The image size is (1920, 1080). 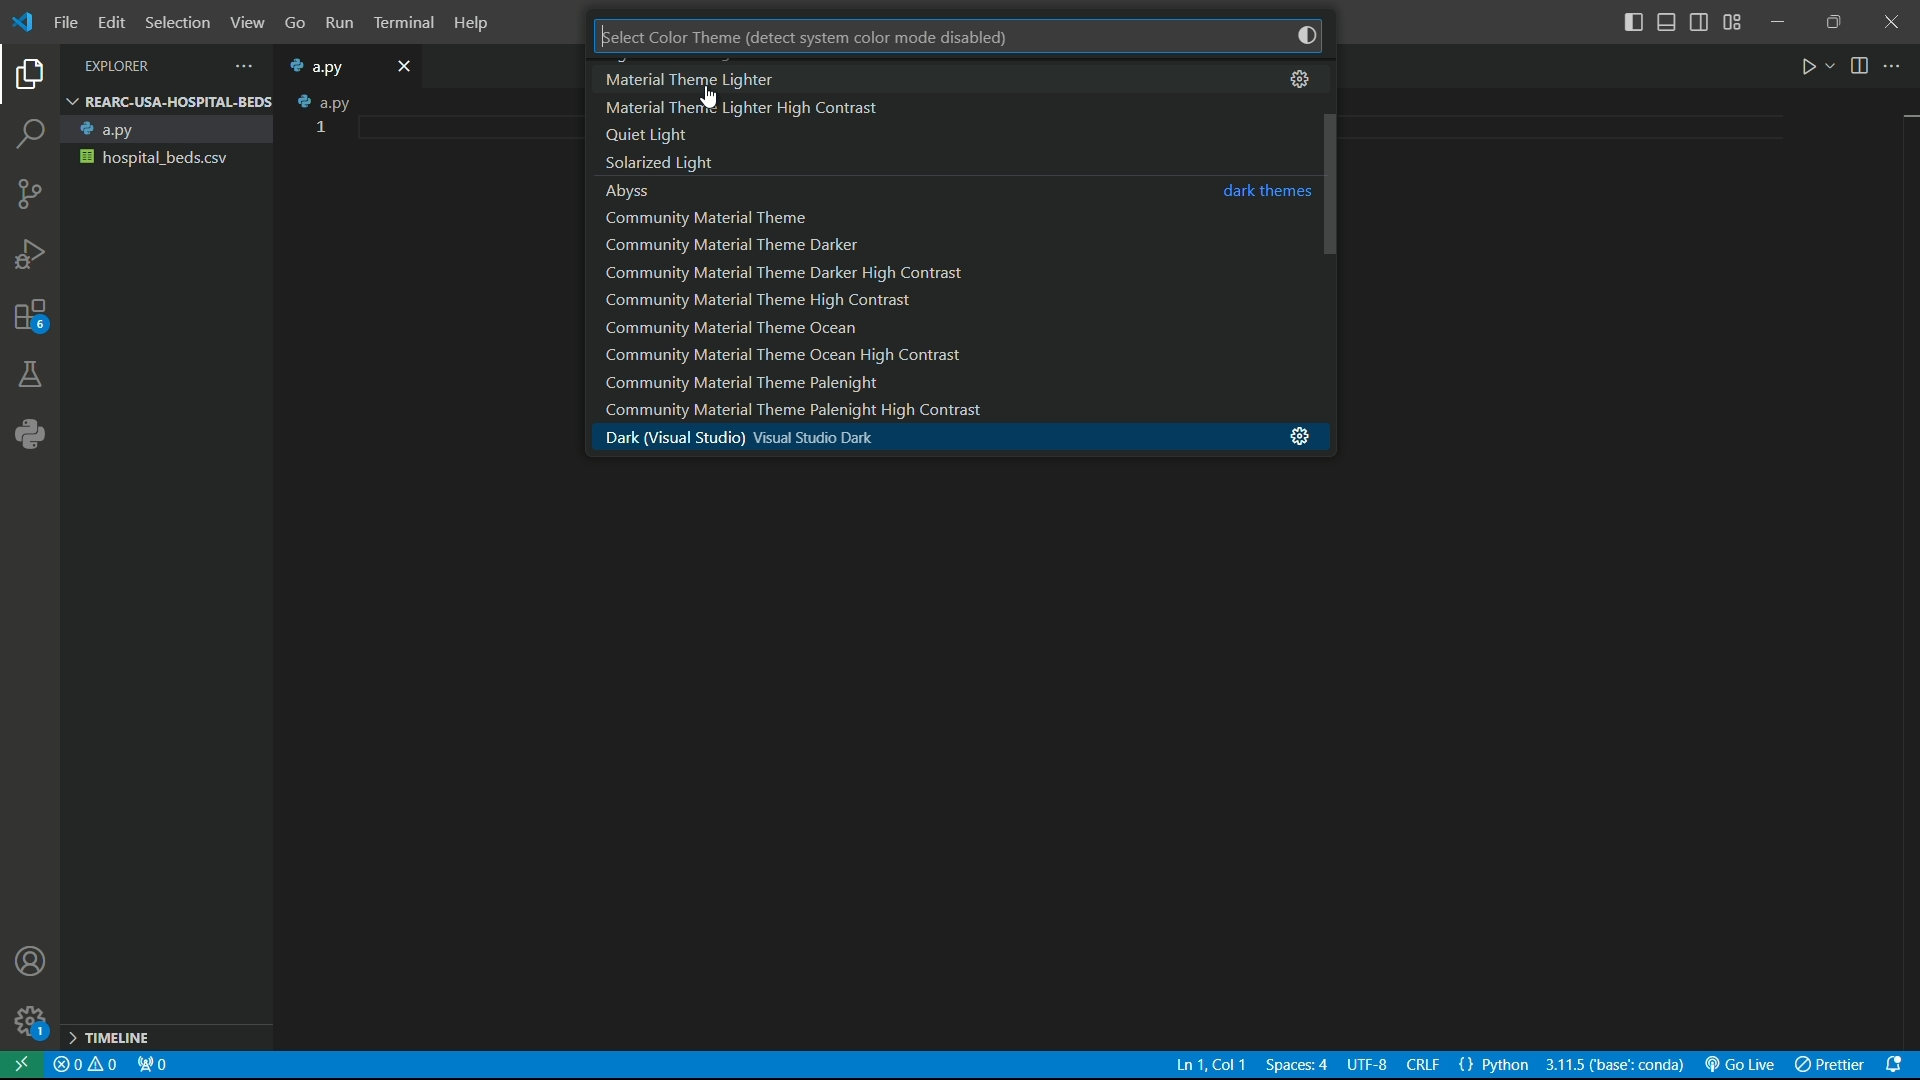 I want to click on Ln 1, Col 1, so click(x=1210, y=1065).